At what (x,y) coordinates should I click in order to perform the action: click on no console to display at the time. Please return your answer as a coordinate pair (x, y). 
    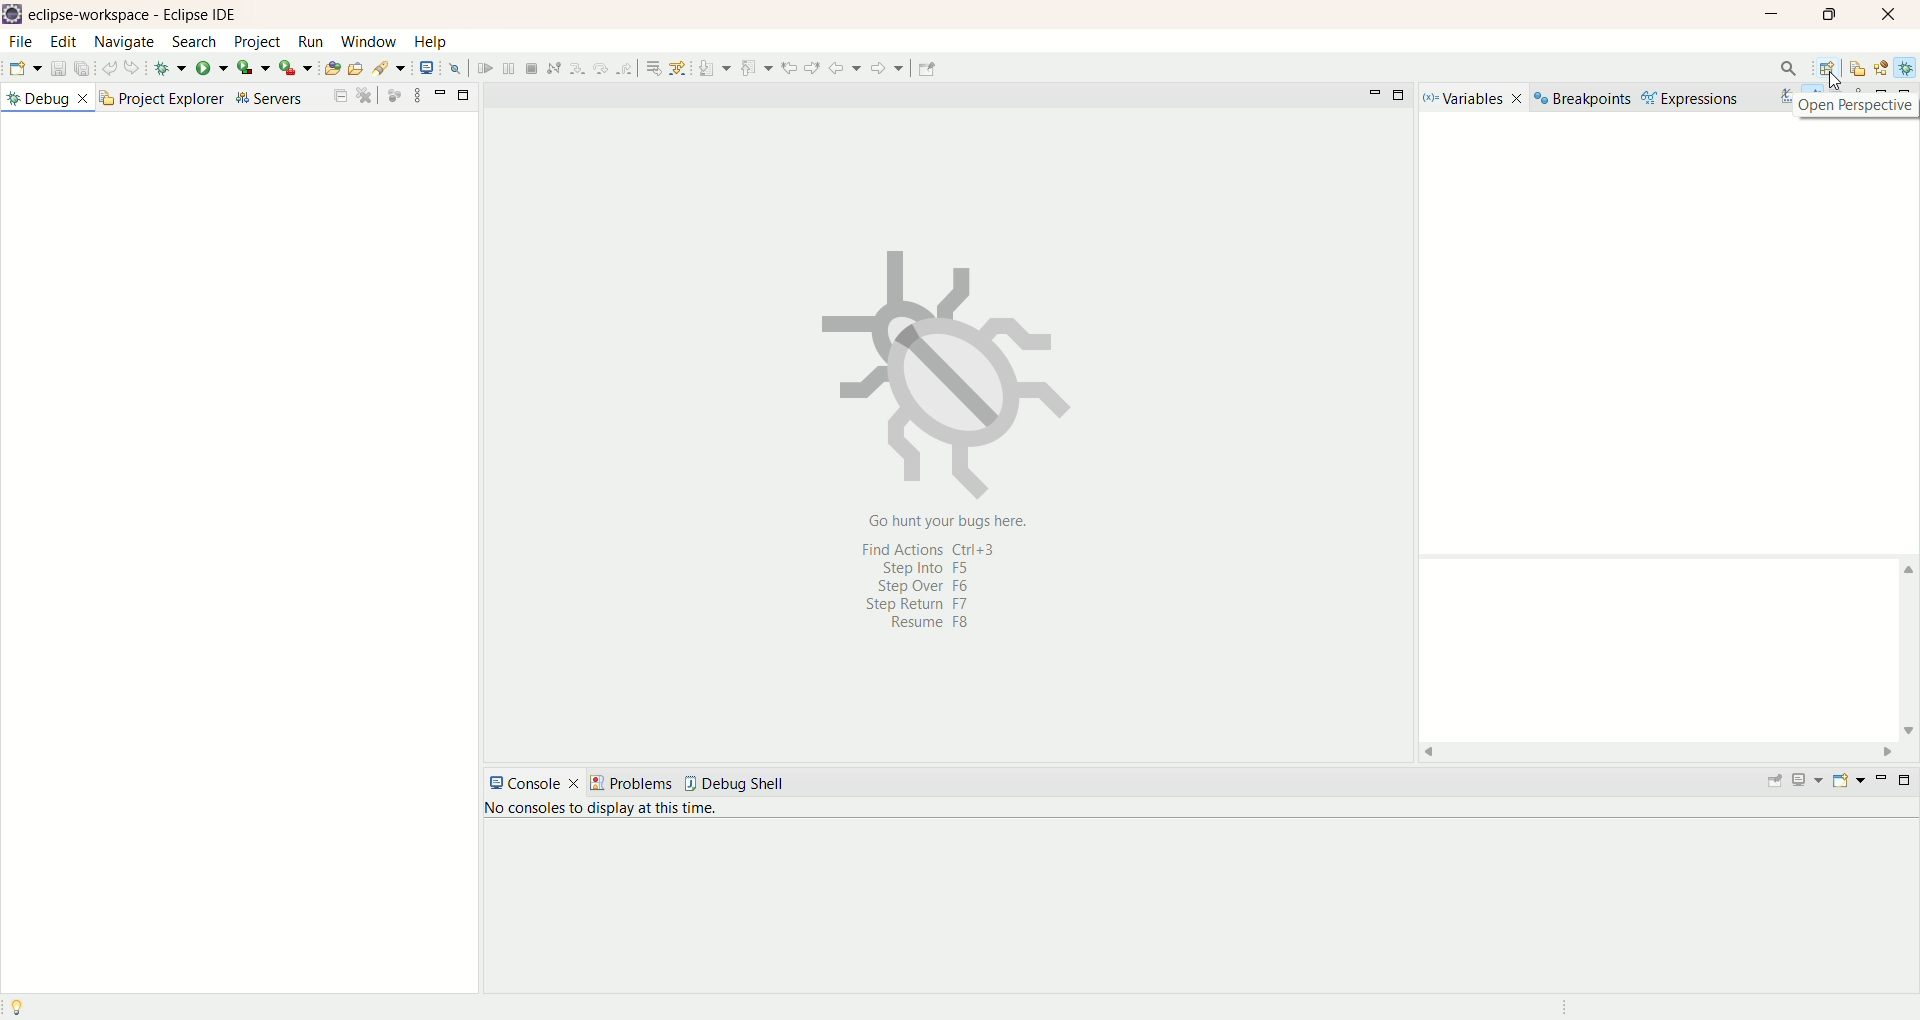
    Looking at the image, I should click on (597, 811).